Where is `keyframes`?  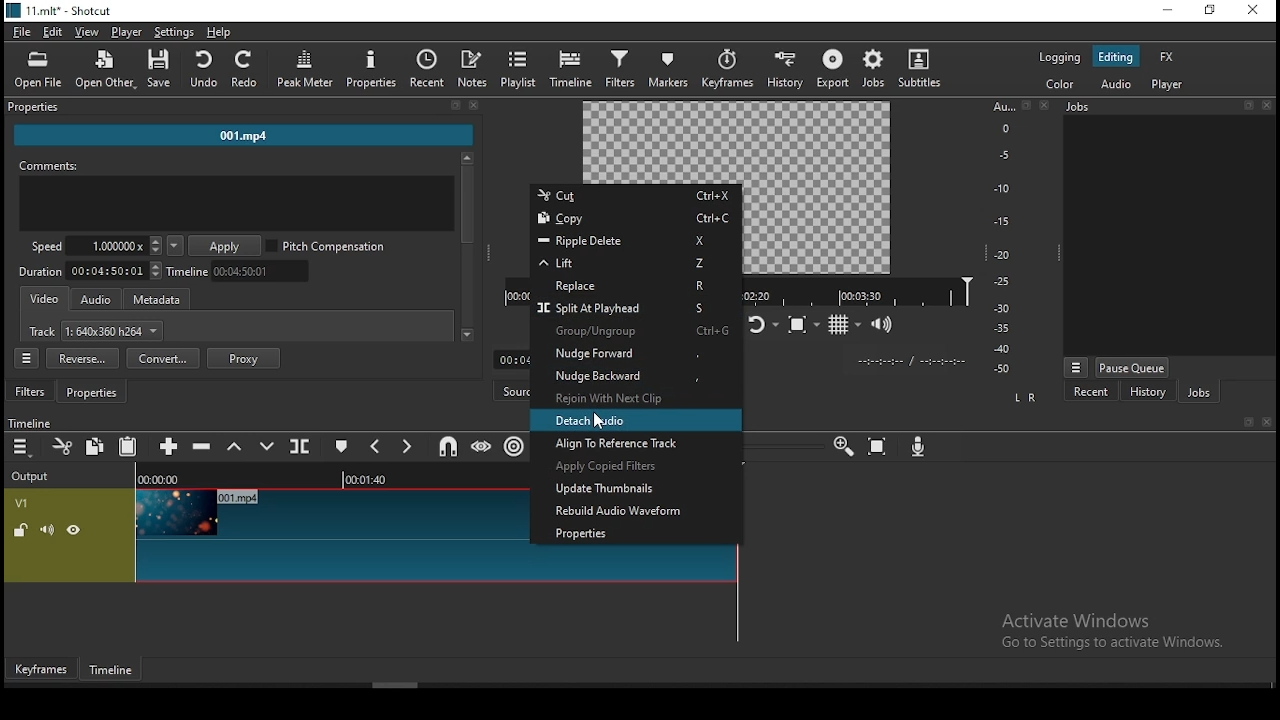
keyframes is located at coordinates (727, 66).